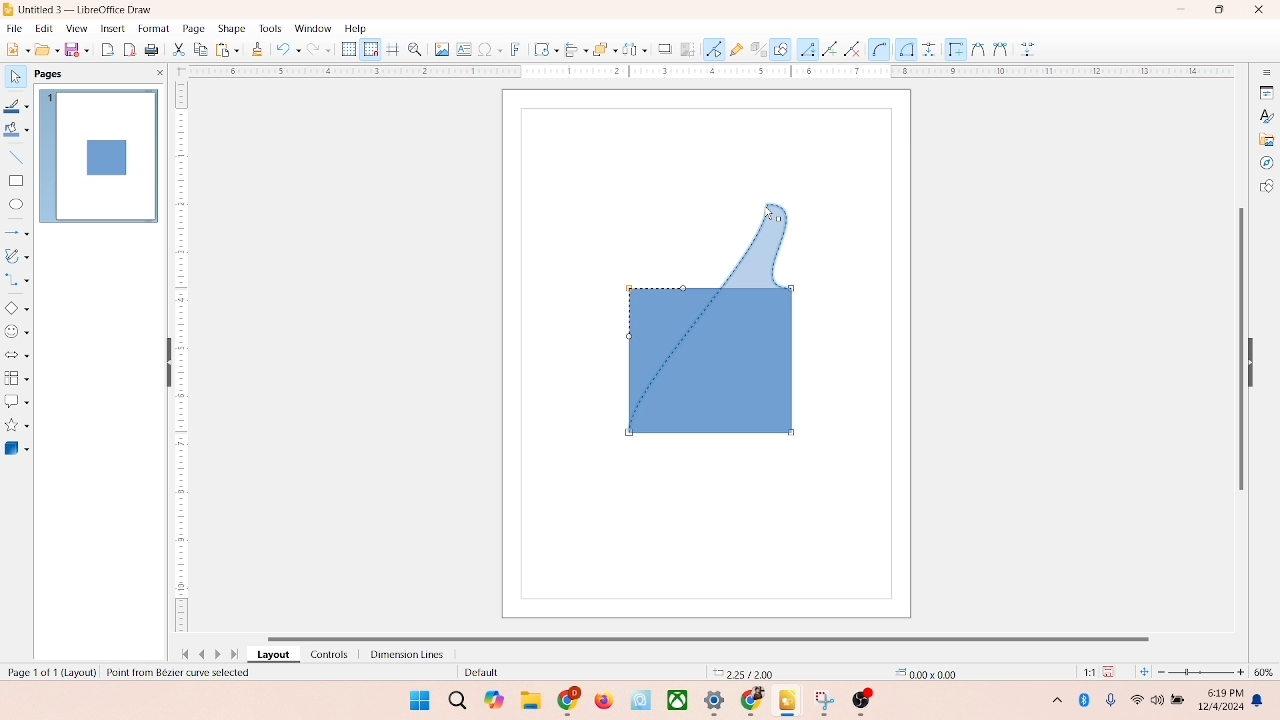 This screenshot has width=1280, height=720. What do you see at coordinates (1266, 73) in the screenshot?
I see `sidebar settings` at bounding box center [1266, 73].